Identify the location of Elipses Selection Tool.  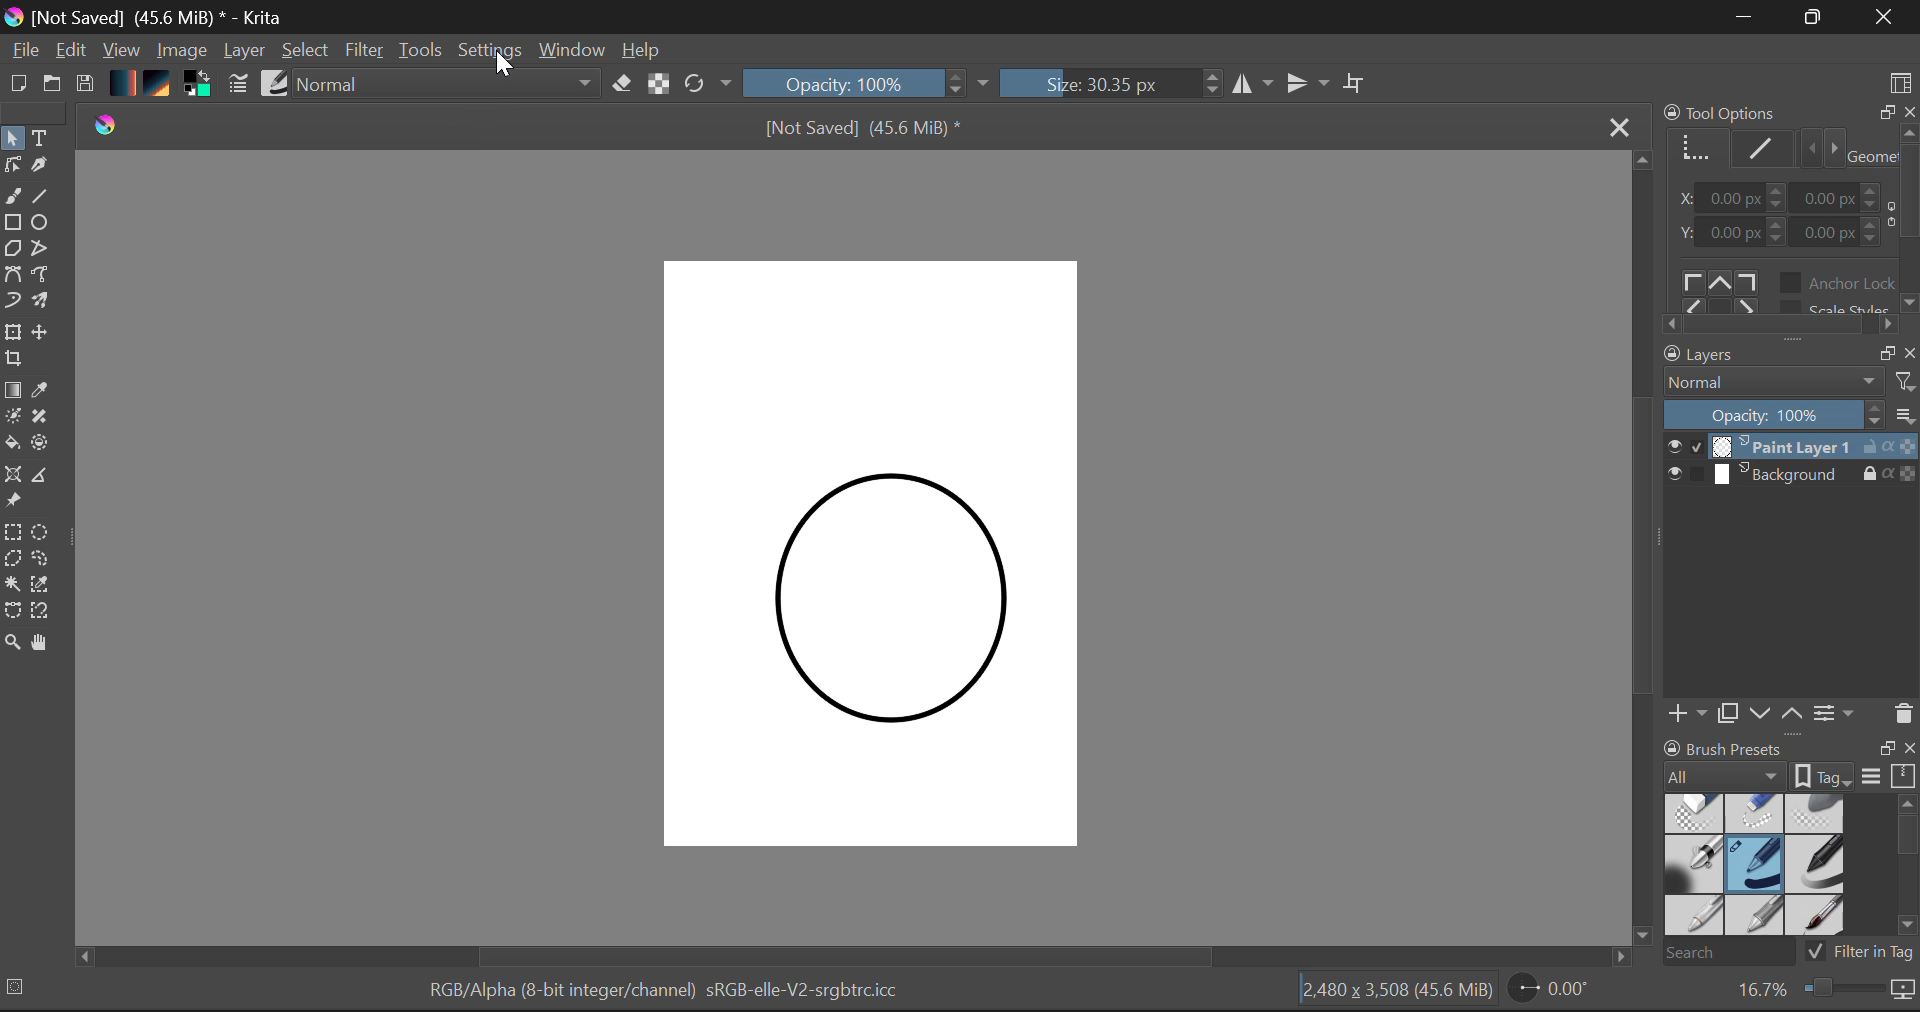
(43, 531).